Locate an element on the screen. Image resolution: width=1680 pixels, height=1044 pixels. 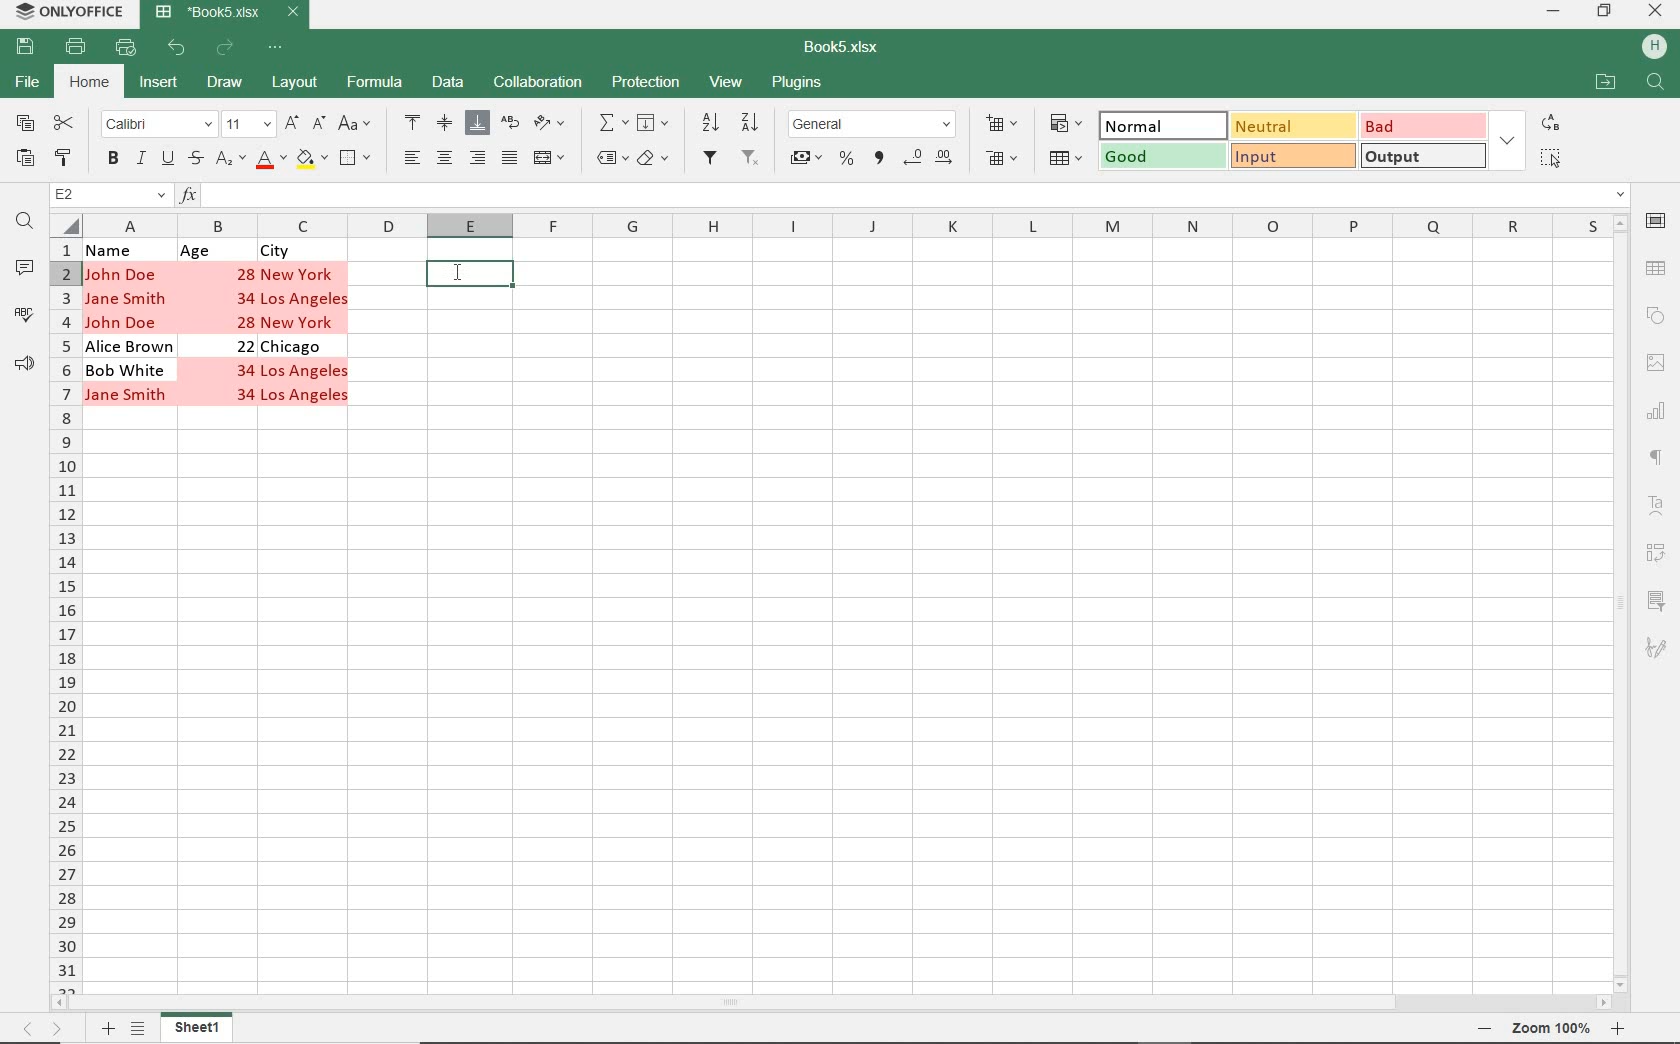
FIND is located at coordinates (1657, 85).